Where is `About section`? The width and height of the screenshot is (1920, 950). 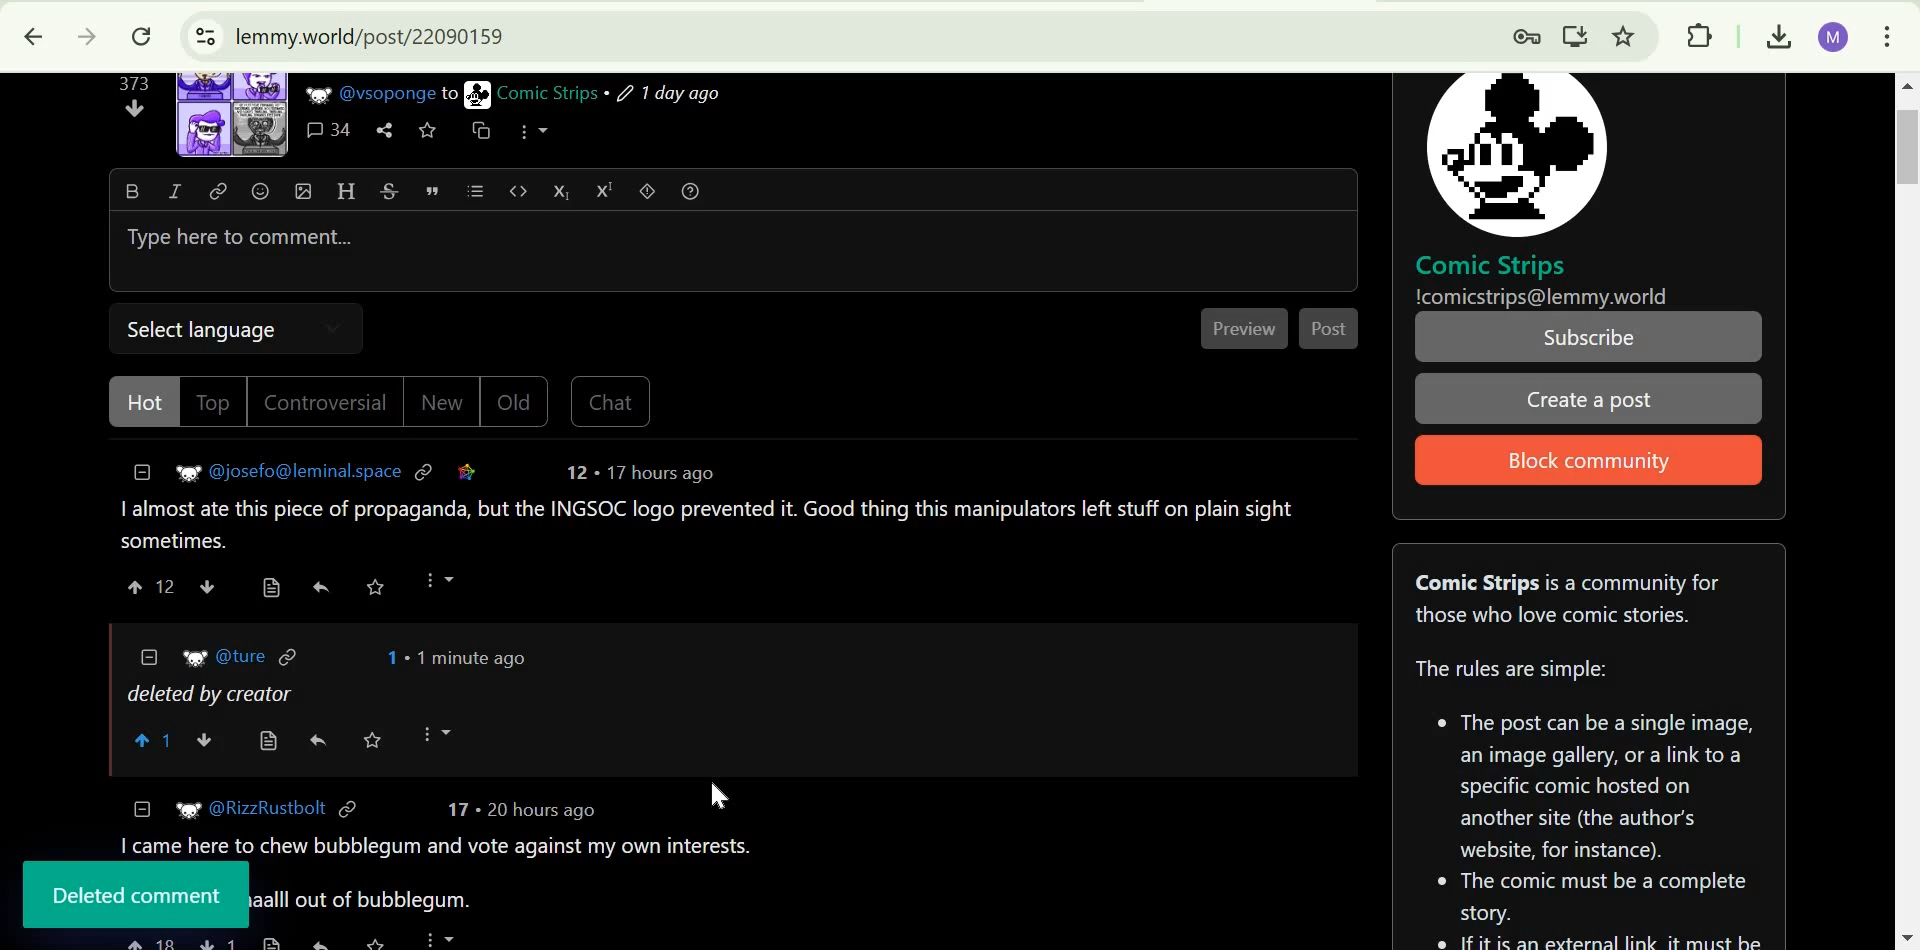
About section is located at coordinates (1569, 598).